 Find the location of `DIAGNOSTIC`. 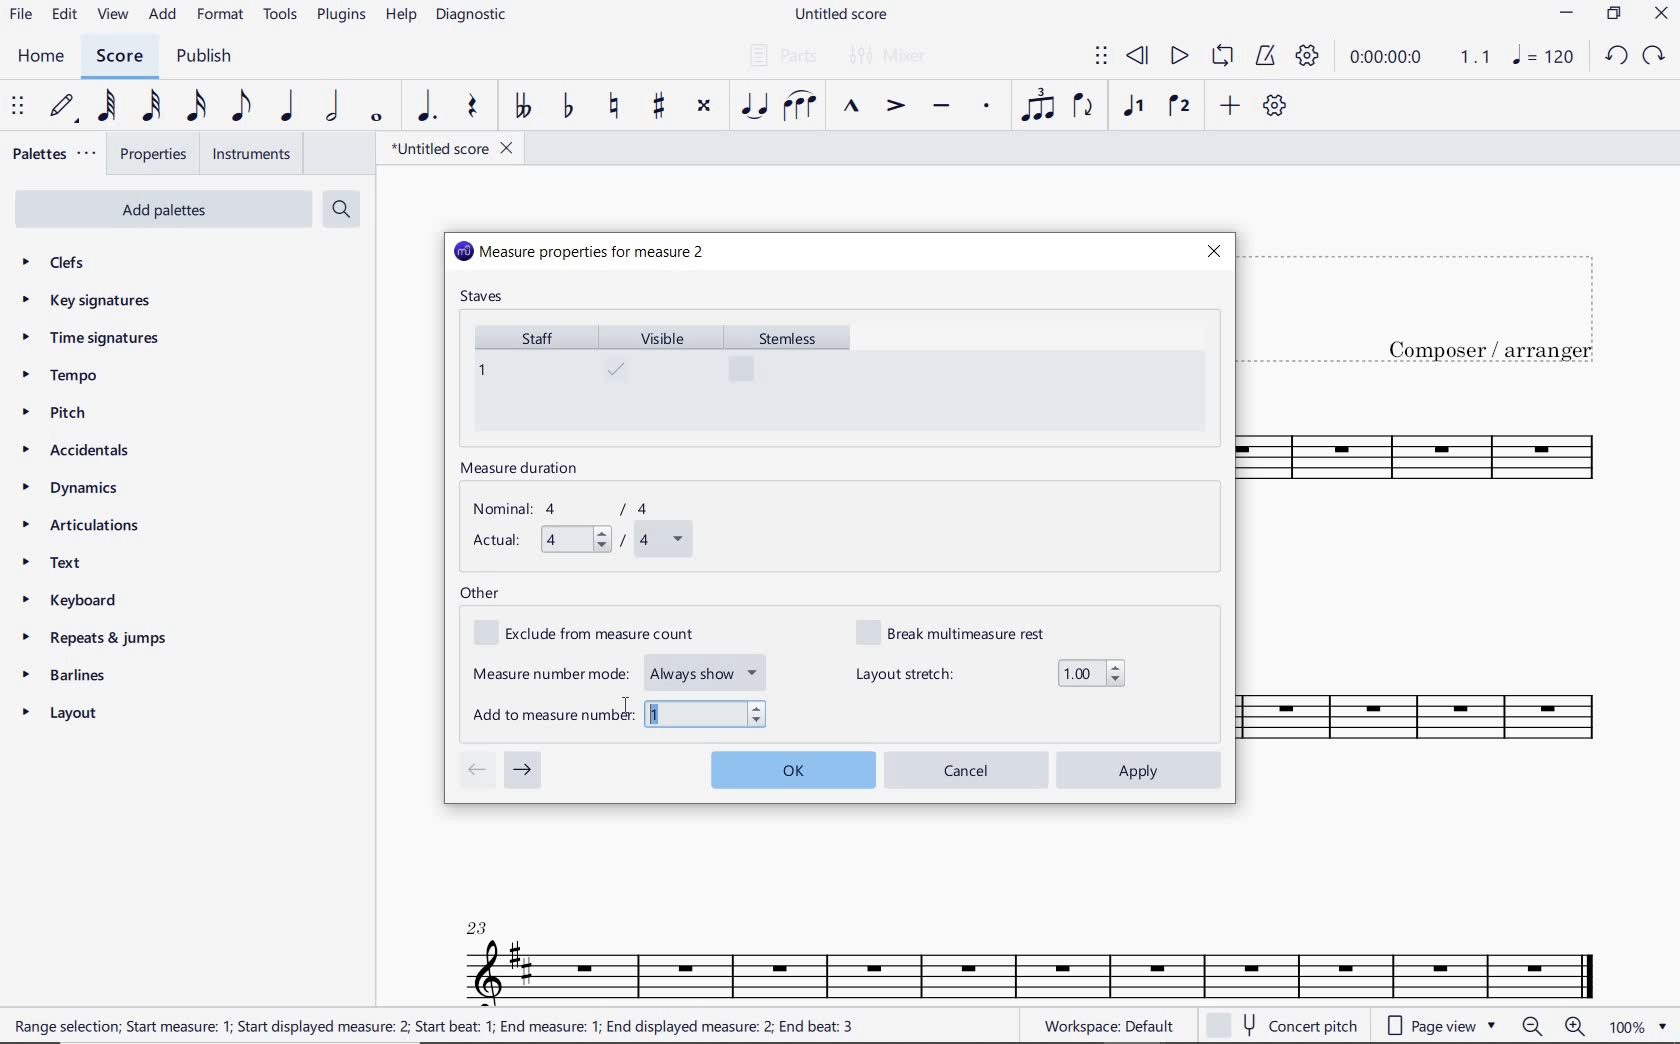

DIAGNOSTIC is located at coordinates (477, 16).